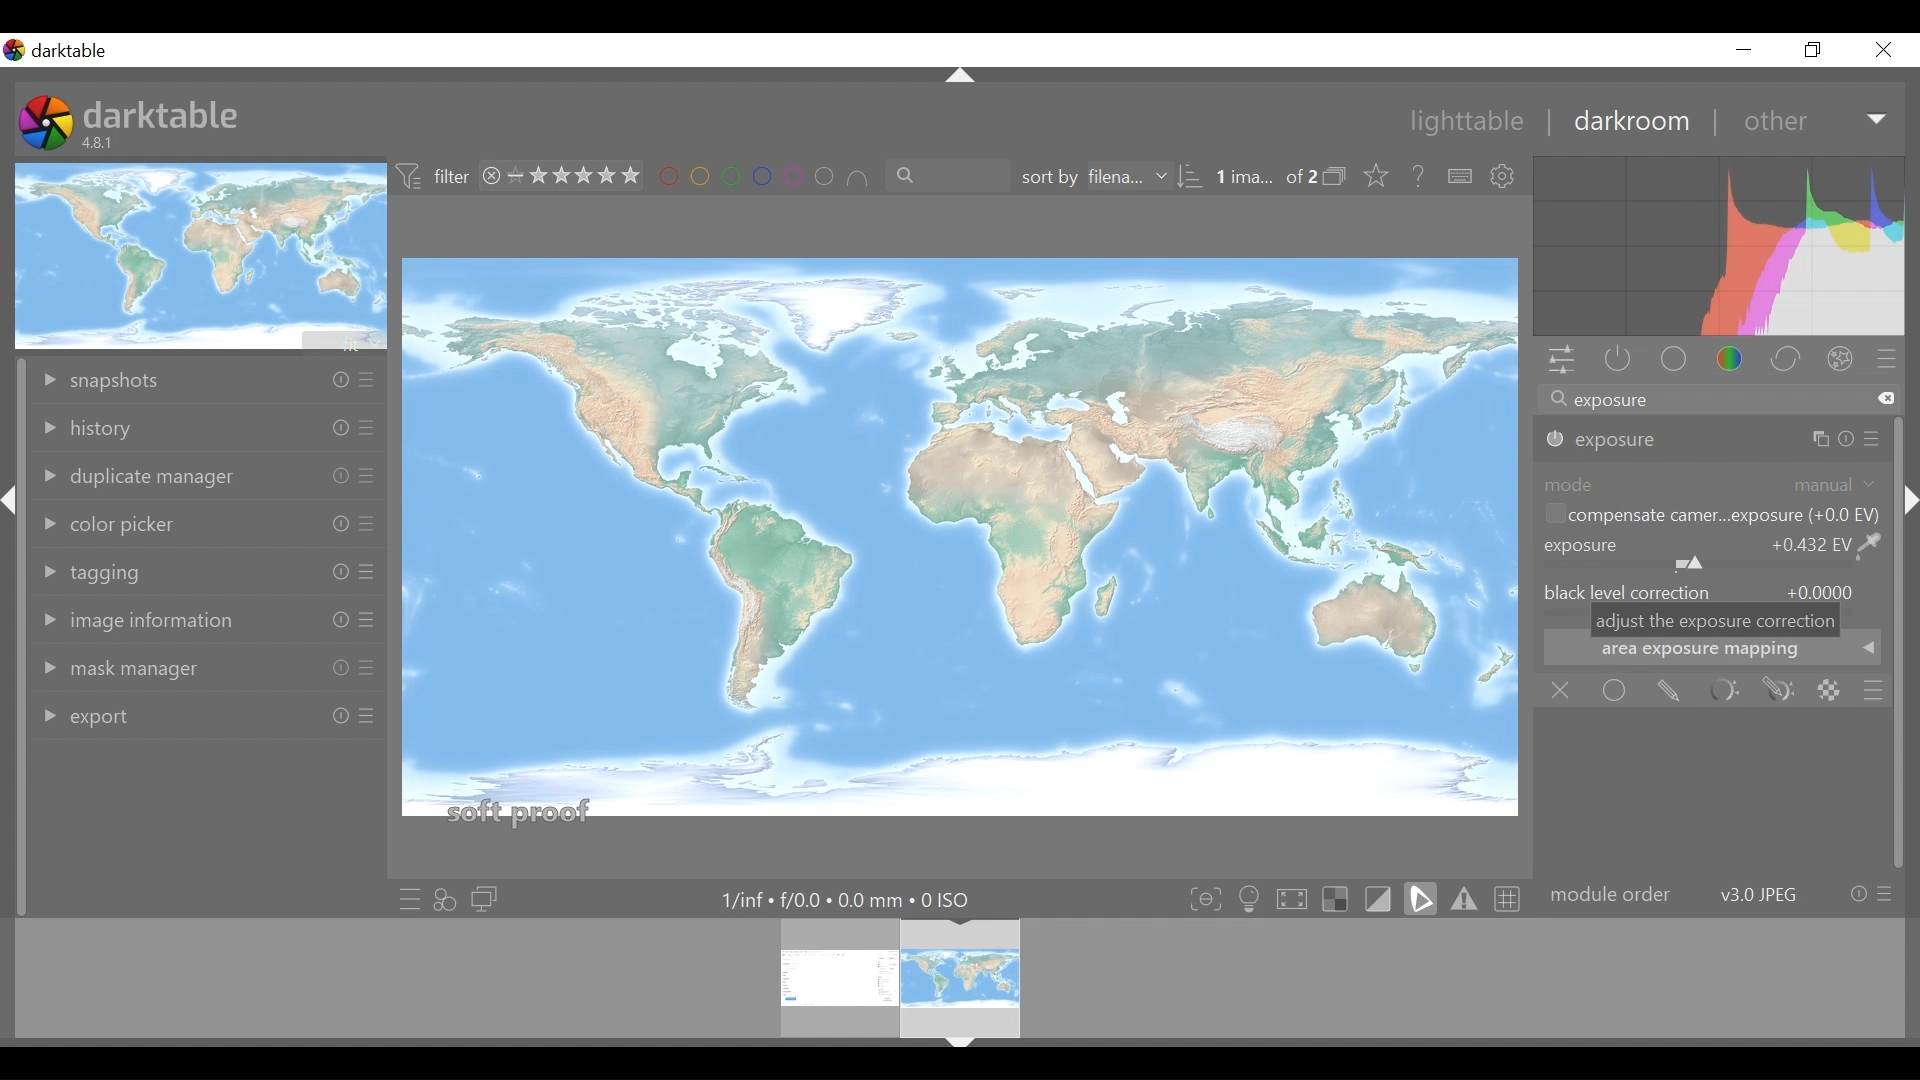 The image size is (1920, 1080). Describe the element at coordinates (488, 900) in the screenshot. I see `display a second darkroom image` at that location.